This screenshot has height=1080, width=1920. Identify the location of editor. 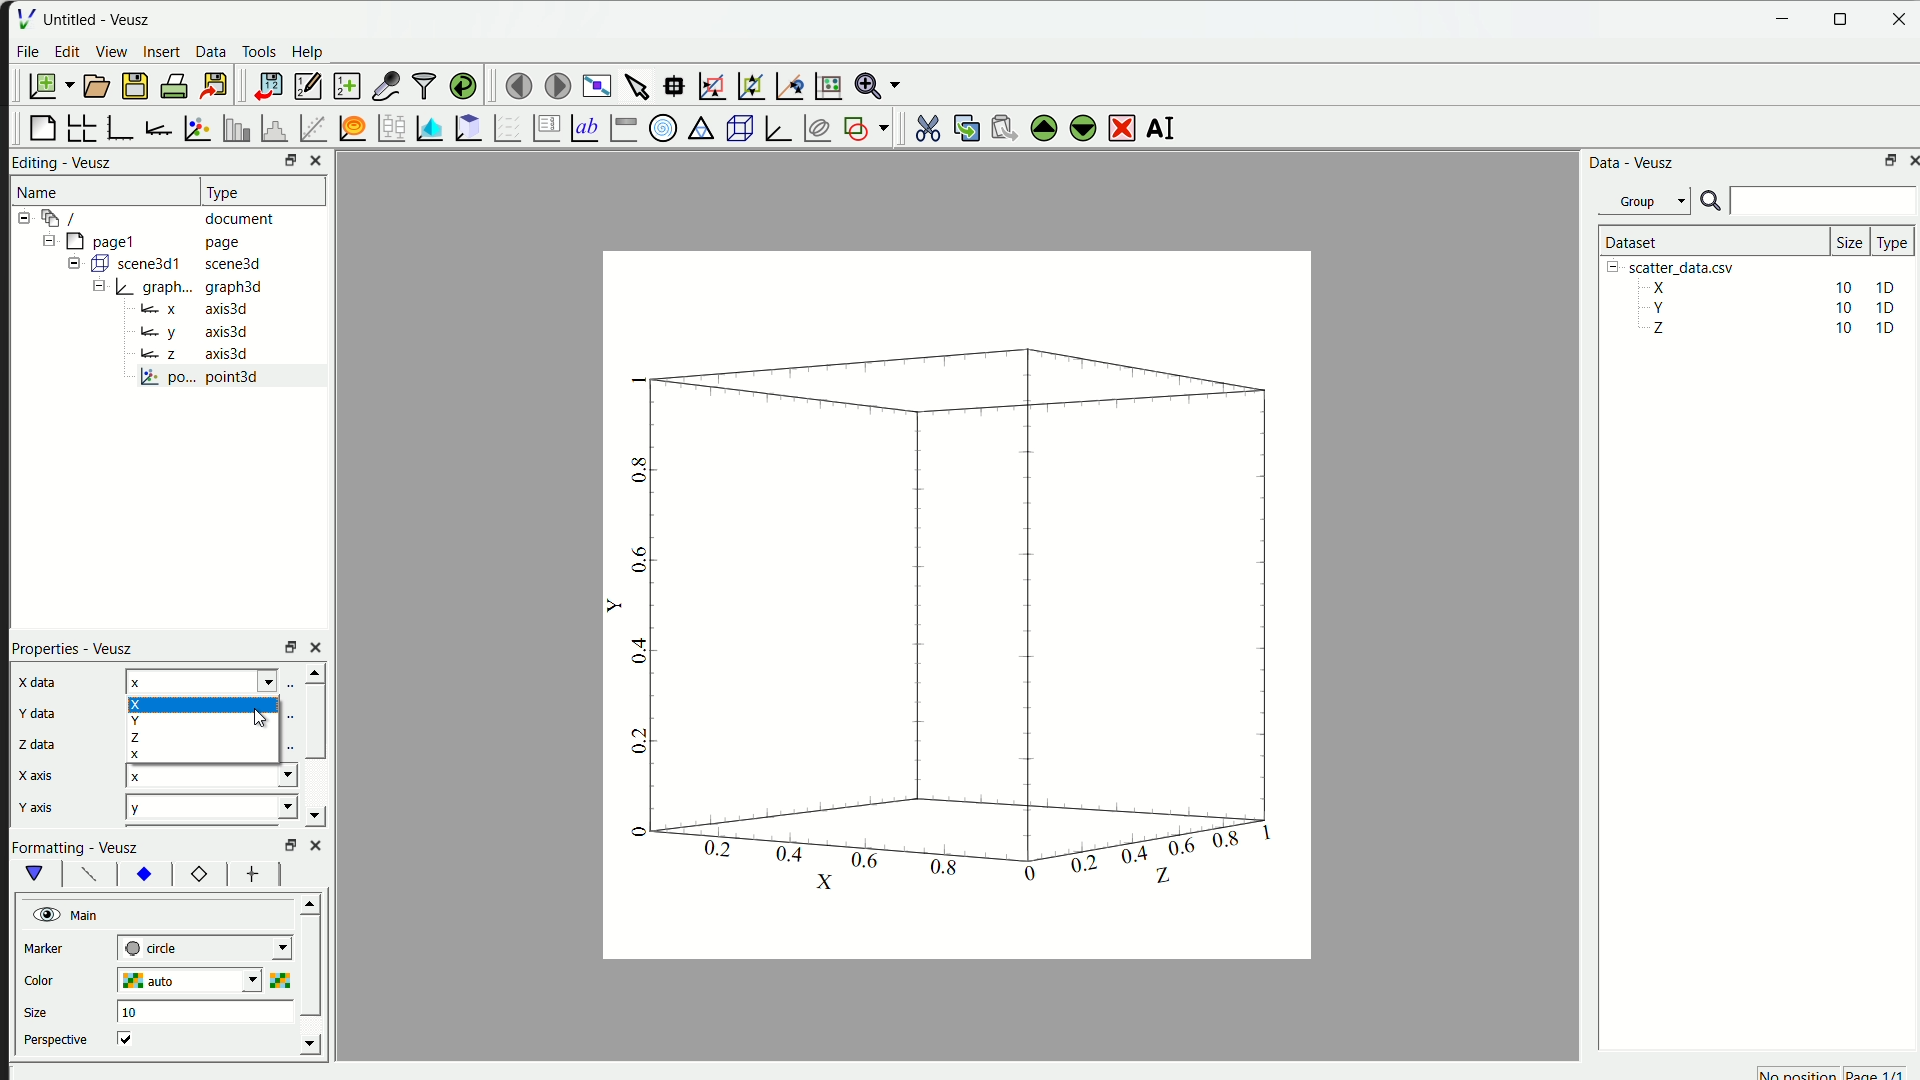
(304, 86).